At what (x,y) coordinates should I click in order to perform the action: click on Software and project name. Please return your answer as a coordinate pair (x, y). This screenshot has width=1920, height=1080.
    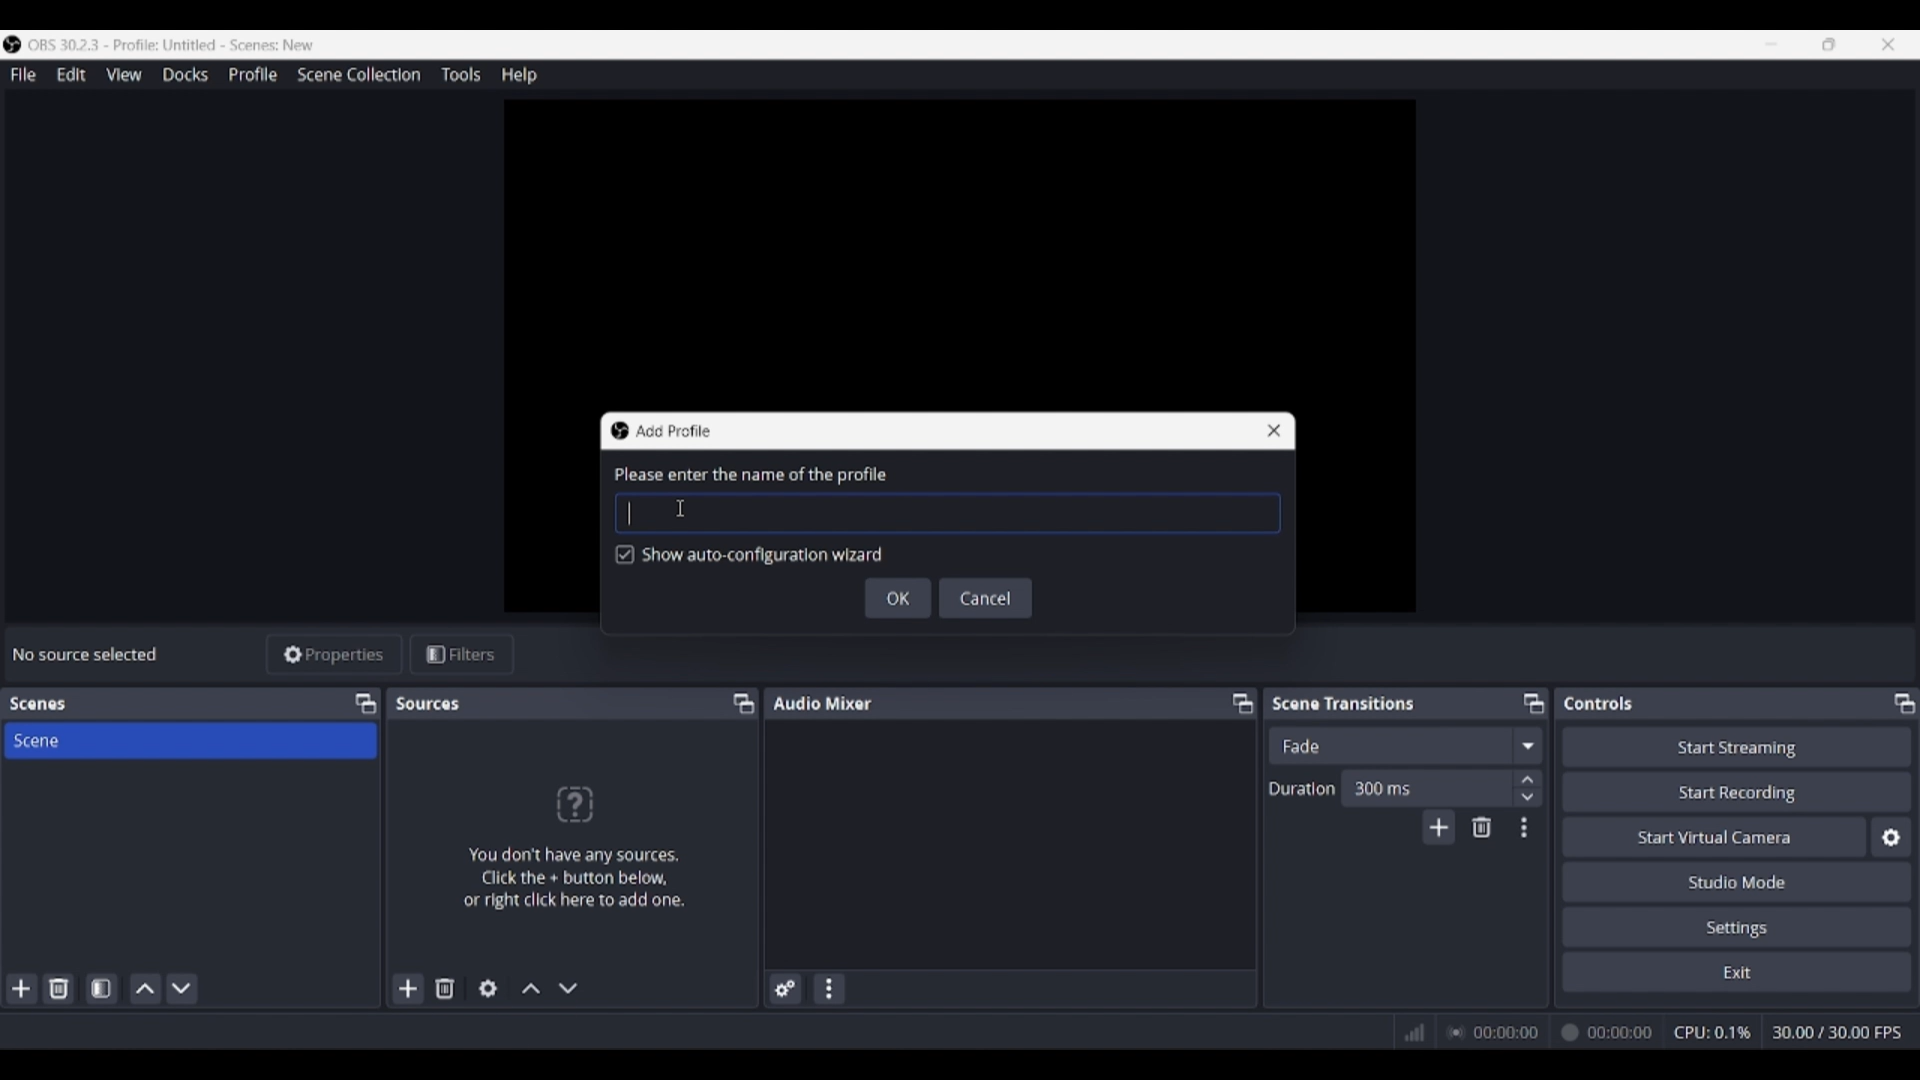
    Looking at the image, I should click on (172, 45).